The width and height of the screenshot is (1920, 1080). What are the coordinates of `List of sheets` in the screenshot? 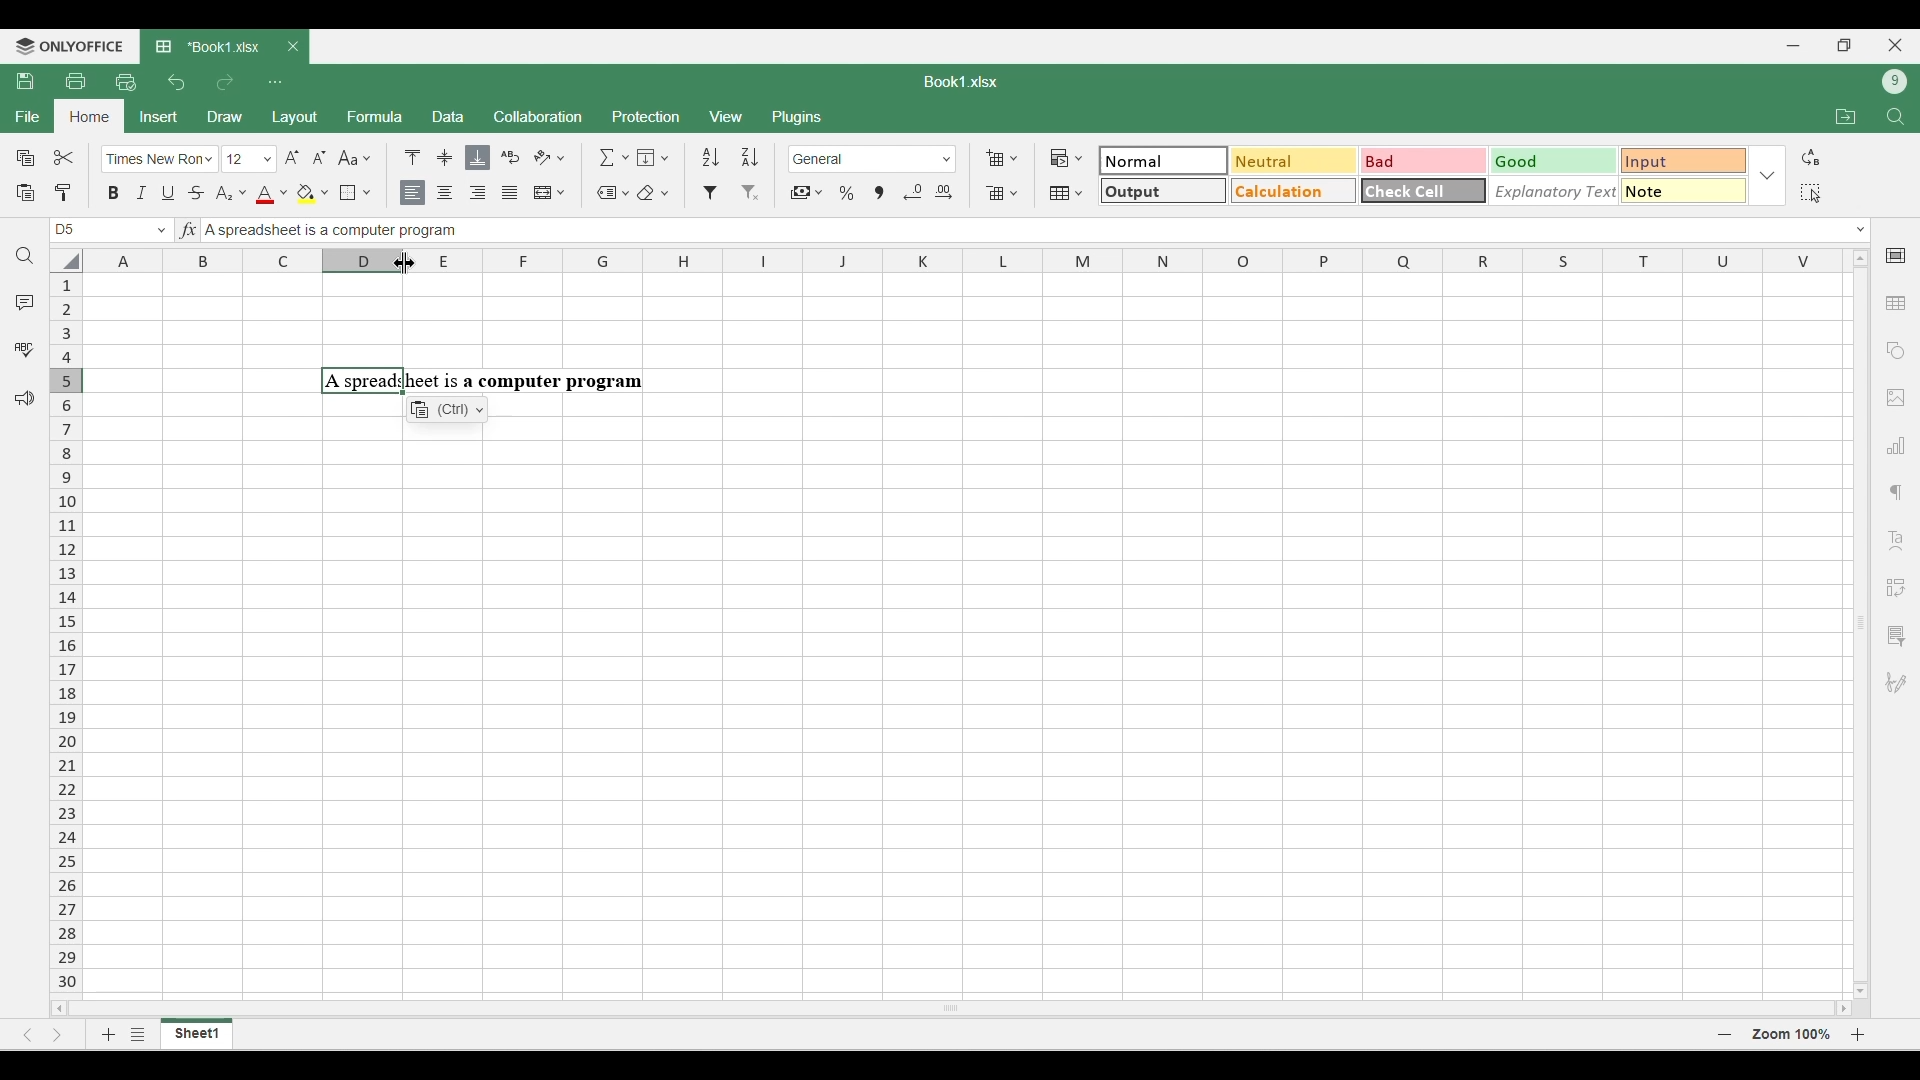 It's located at (138, 1034).